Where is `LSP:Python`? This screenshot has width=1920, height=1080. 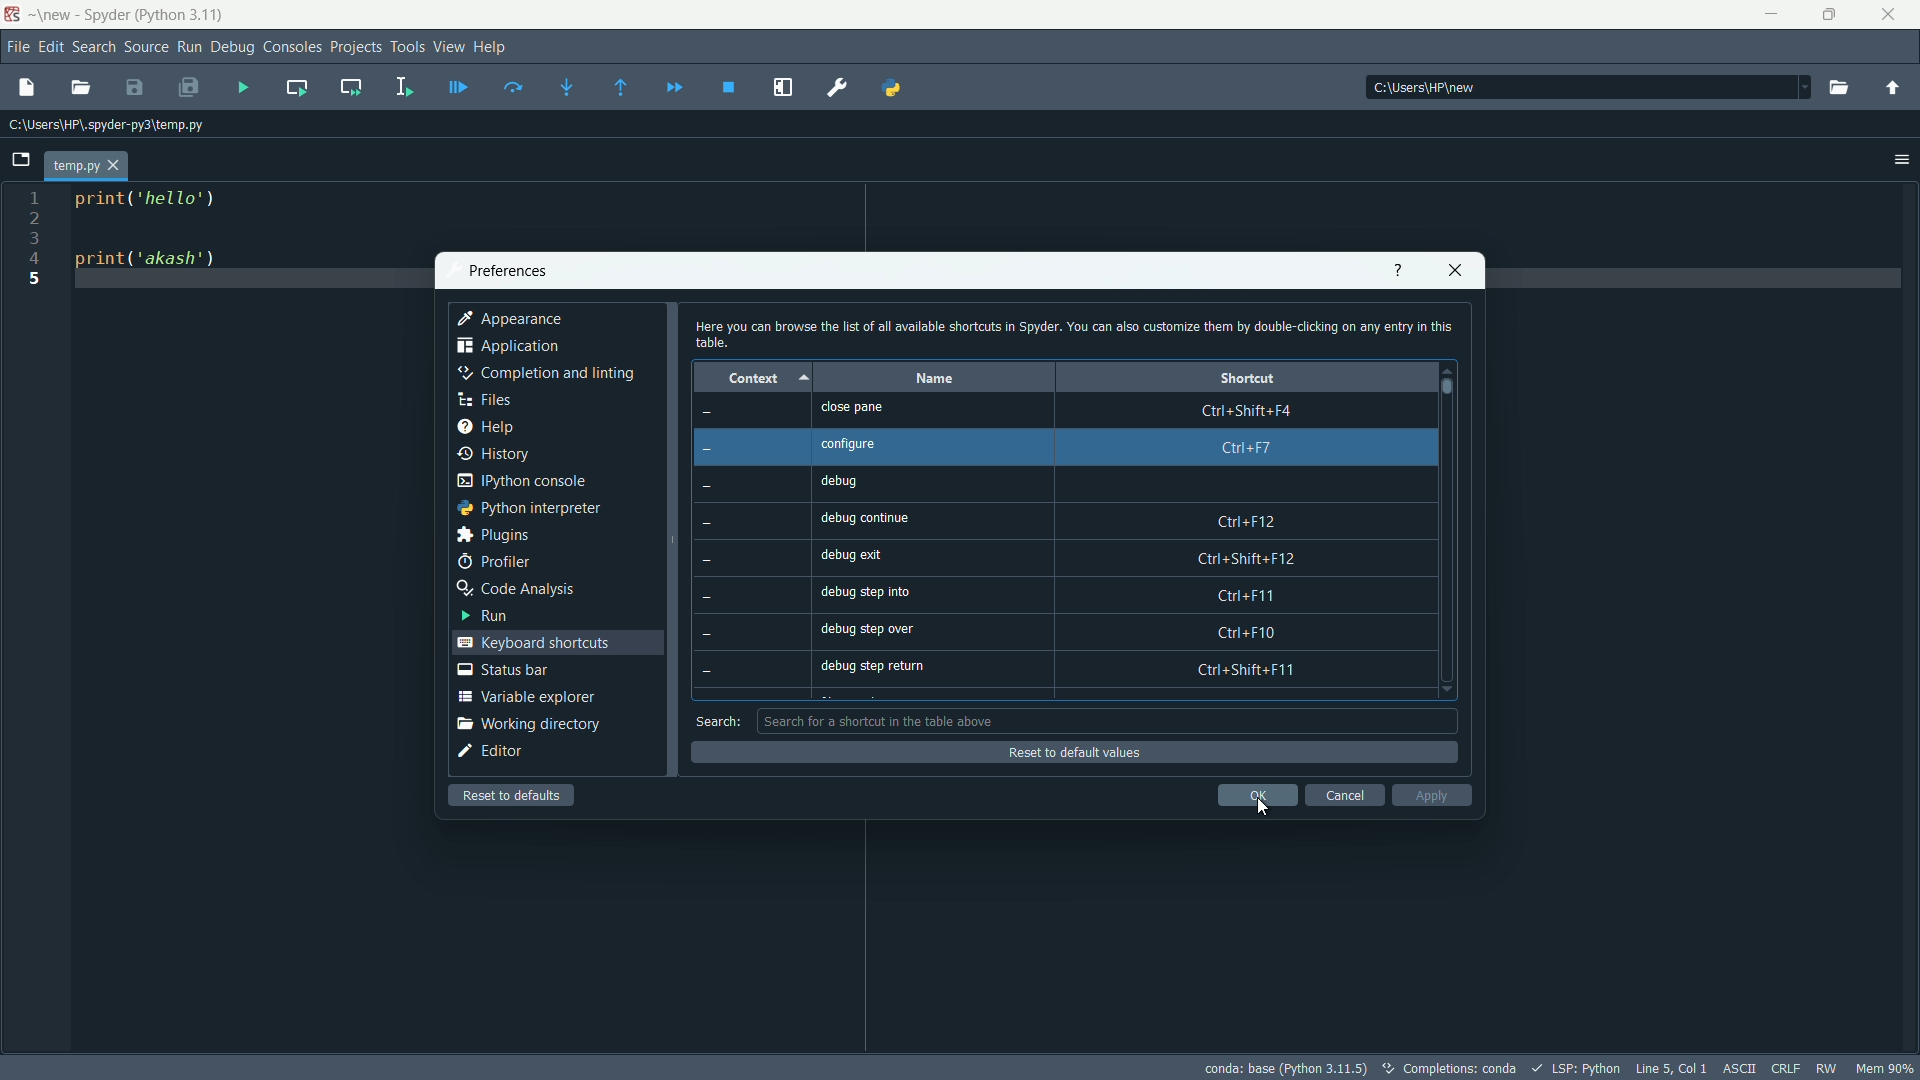 LSP:Python is located at coordinates (1585, 1069).